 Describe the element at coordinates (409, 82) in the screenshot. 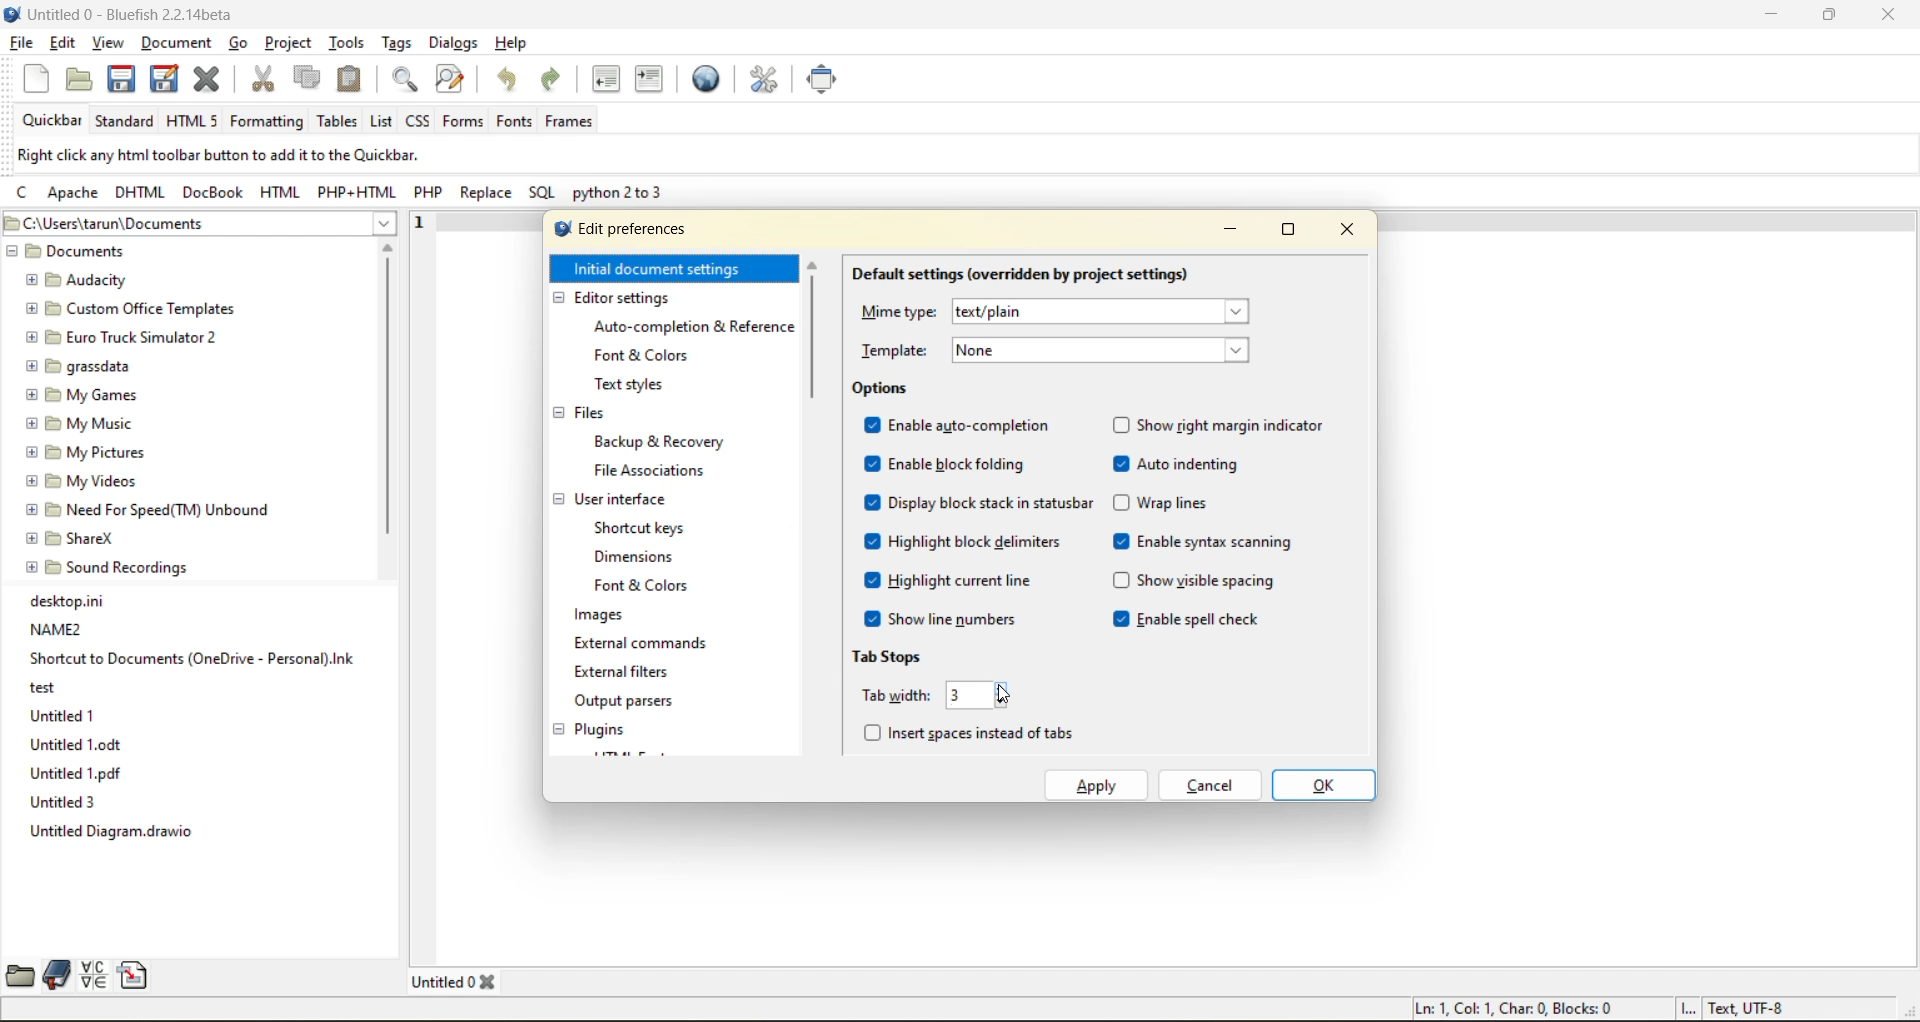

I see `find` at that location.